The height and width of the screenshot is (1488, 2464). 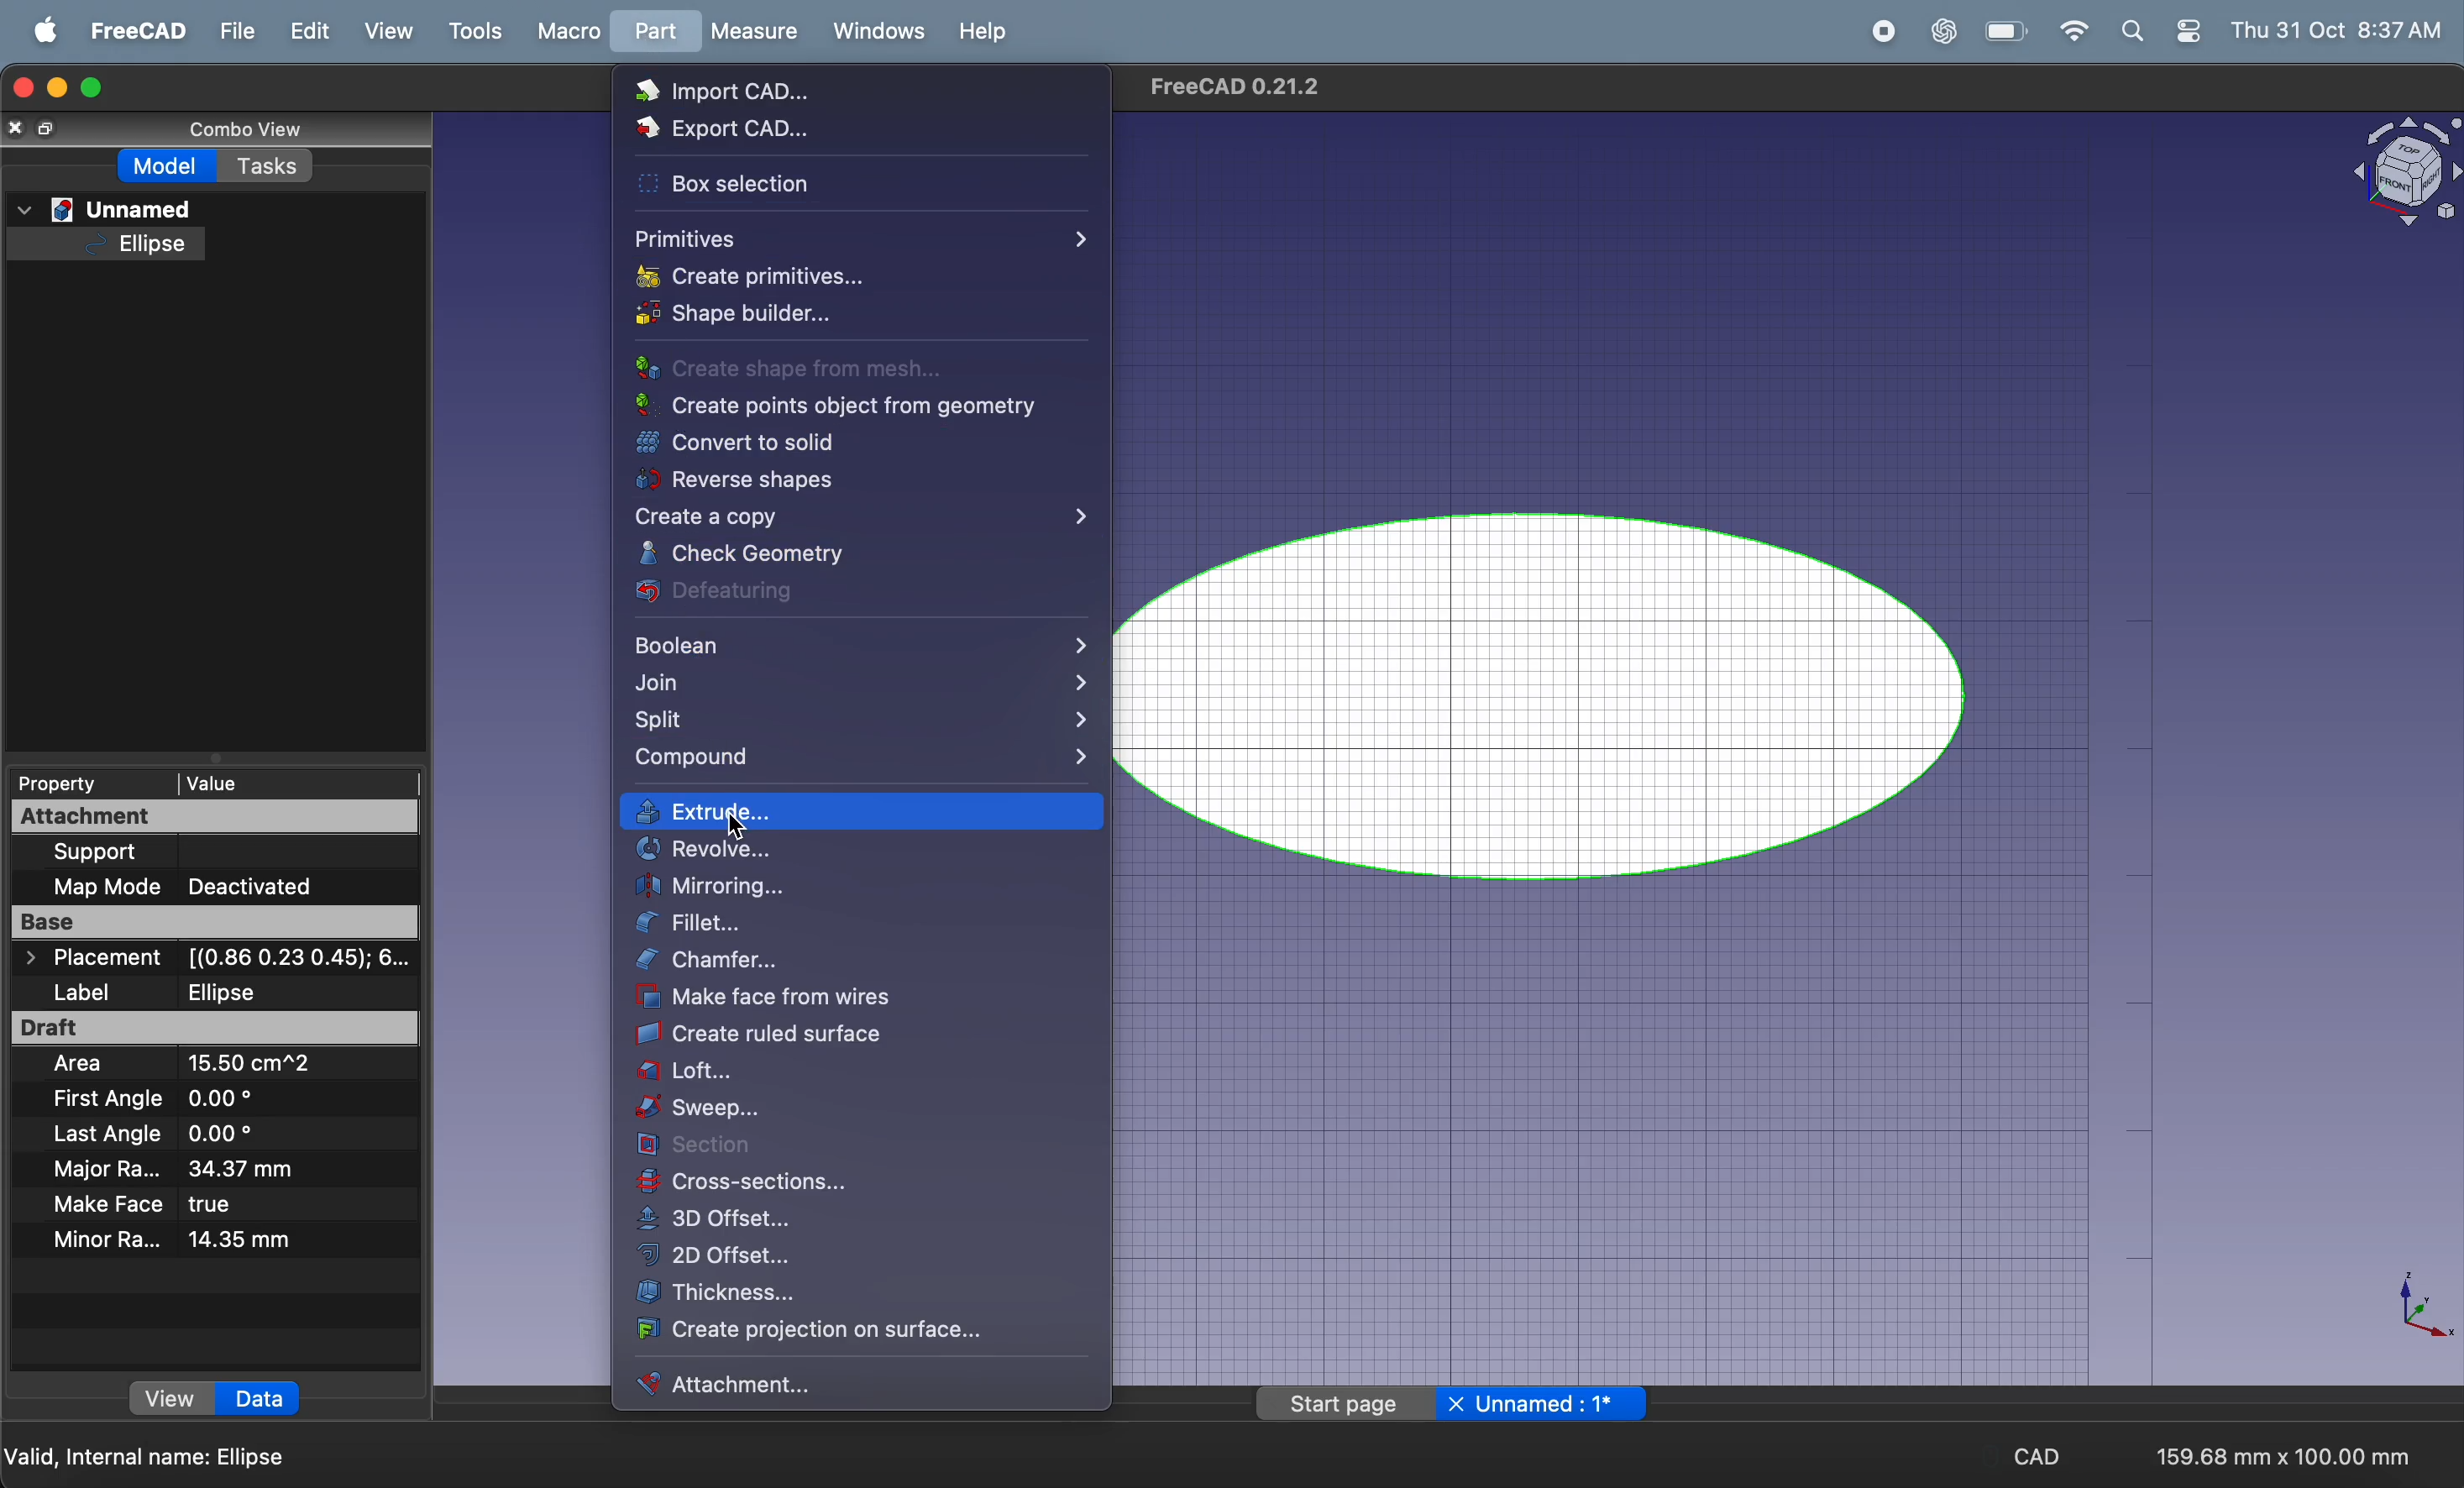 What do you see at coordinates (2376, 176) in the screenshot?
I see `object title` at bounding box center [2376, 176].